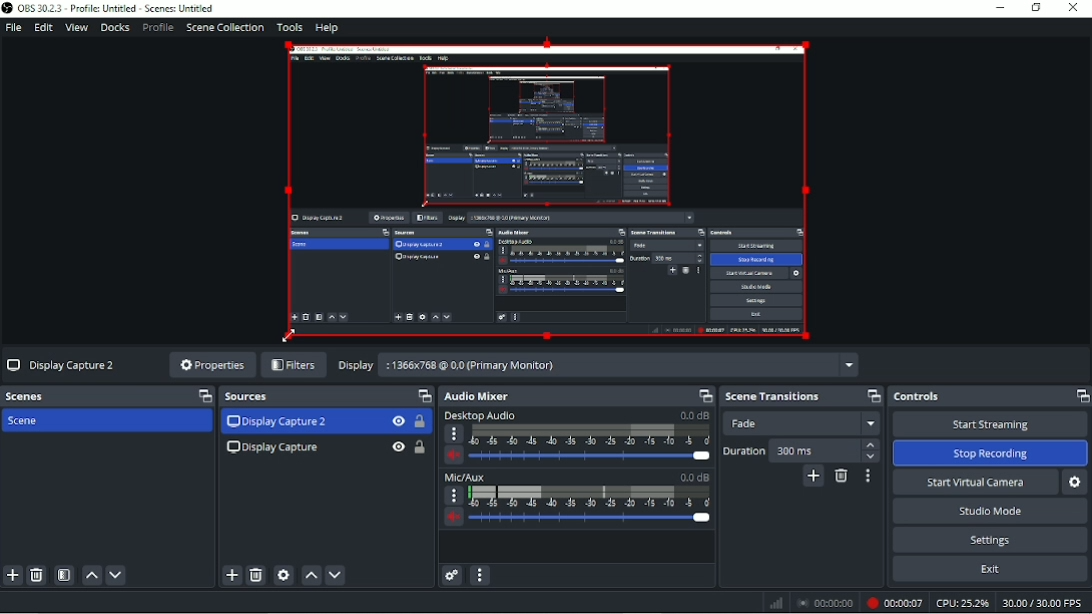 The width and height of the screenshot is (1092, 614). What do you see at coordinates (451, 575) in the screenshot?
I see `Advanced audio properties` at bounding box center [451, 575].